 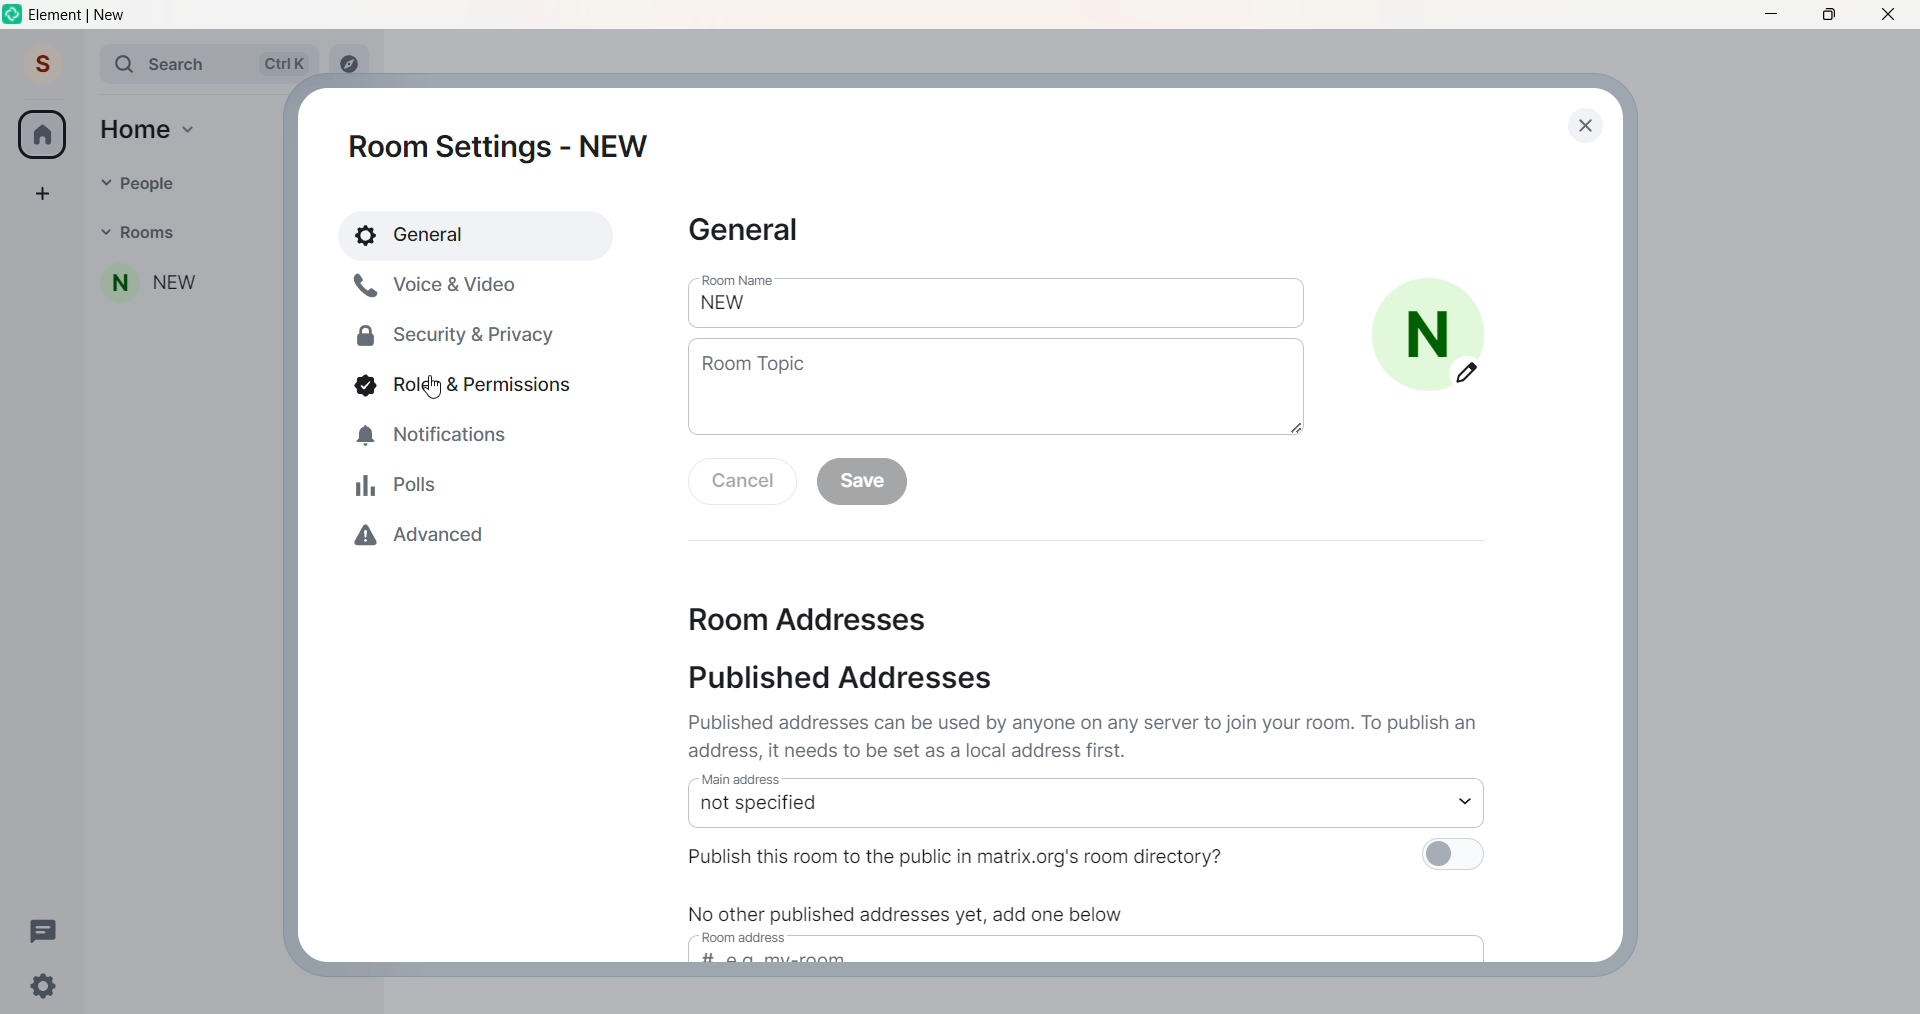 What do you see at coordinates (1766, 15) in the screenshot?
I see `minimize` at bounding box center [1766, 15].